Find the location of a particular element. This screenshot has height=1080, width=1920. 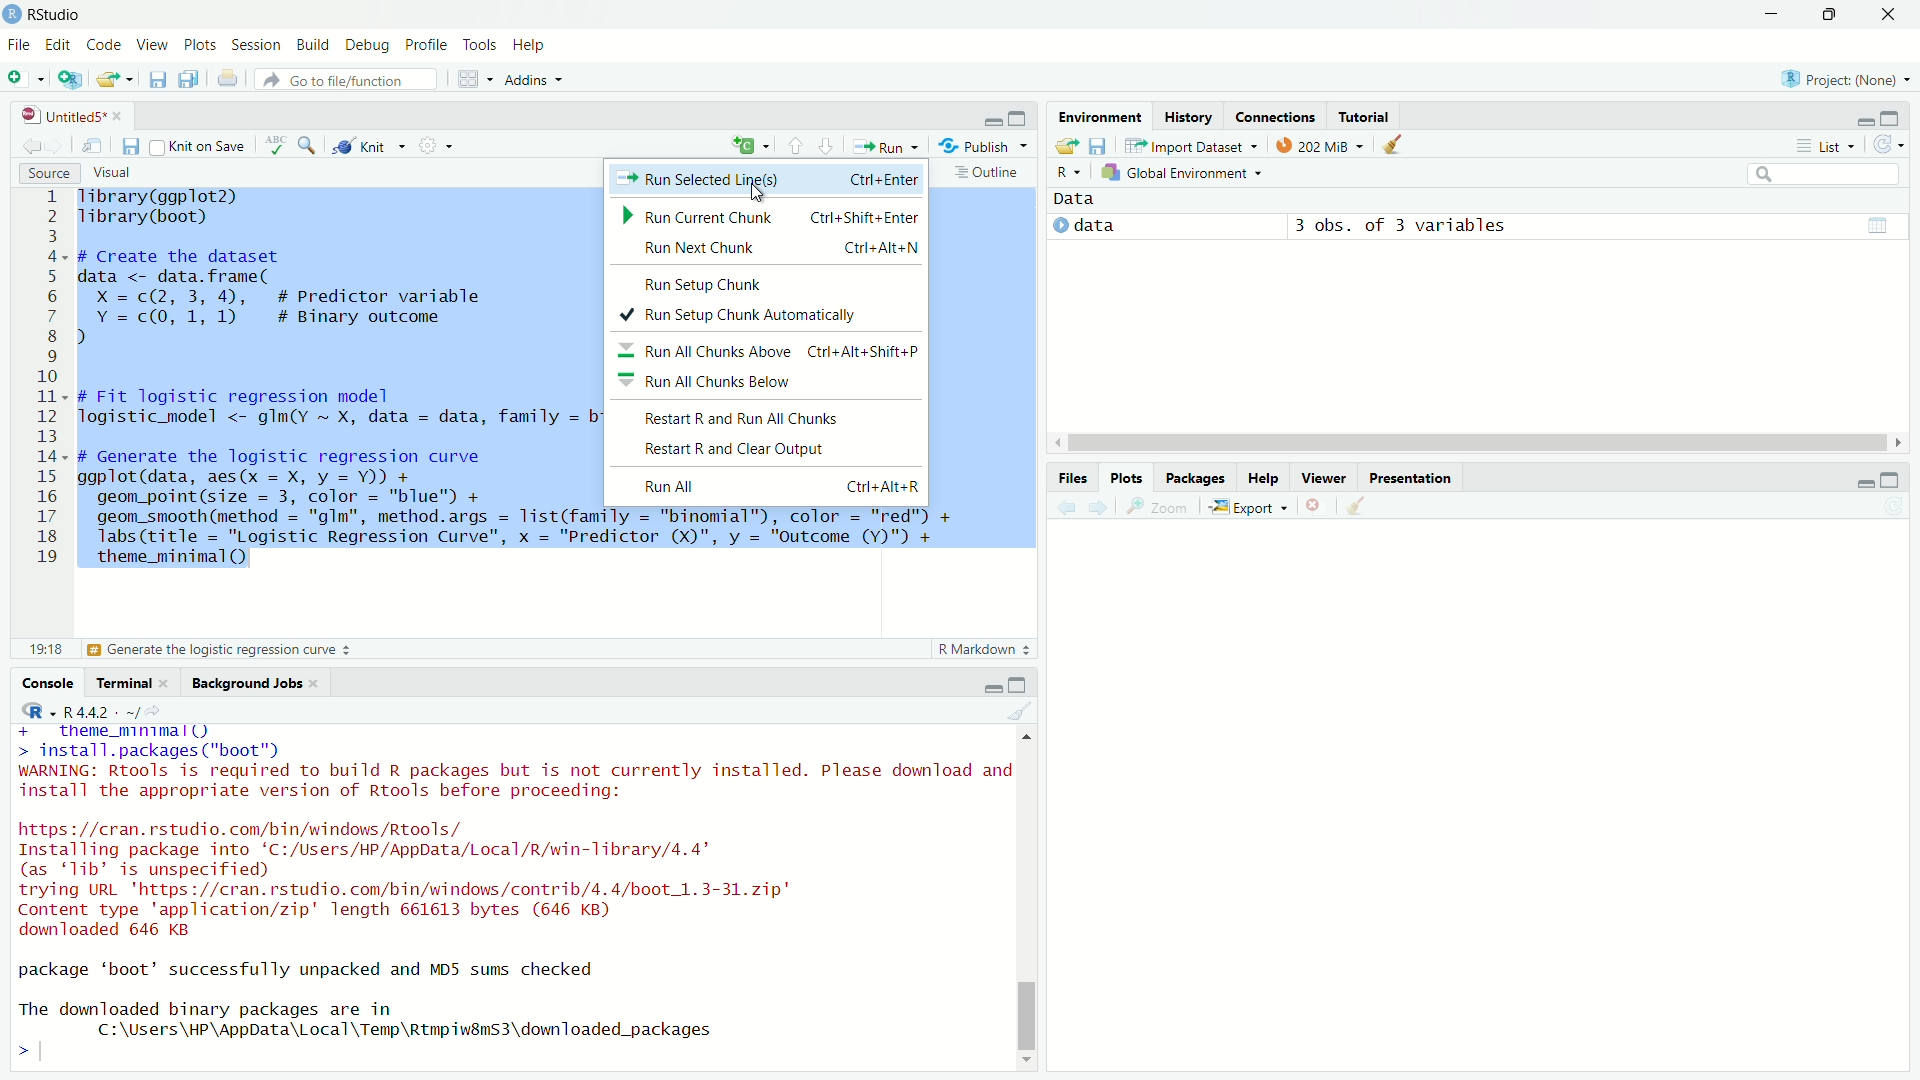

Plots is located at coordinates (199, 44).